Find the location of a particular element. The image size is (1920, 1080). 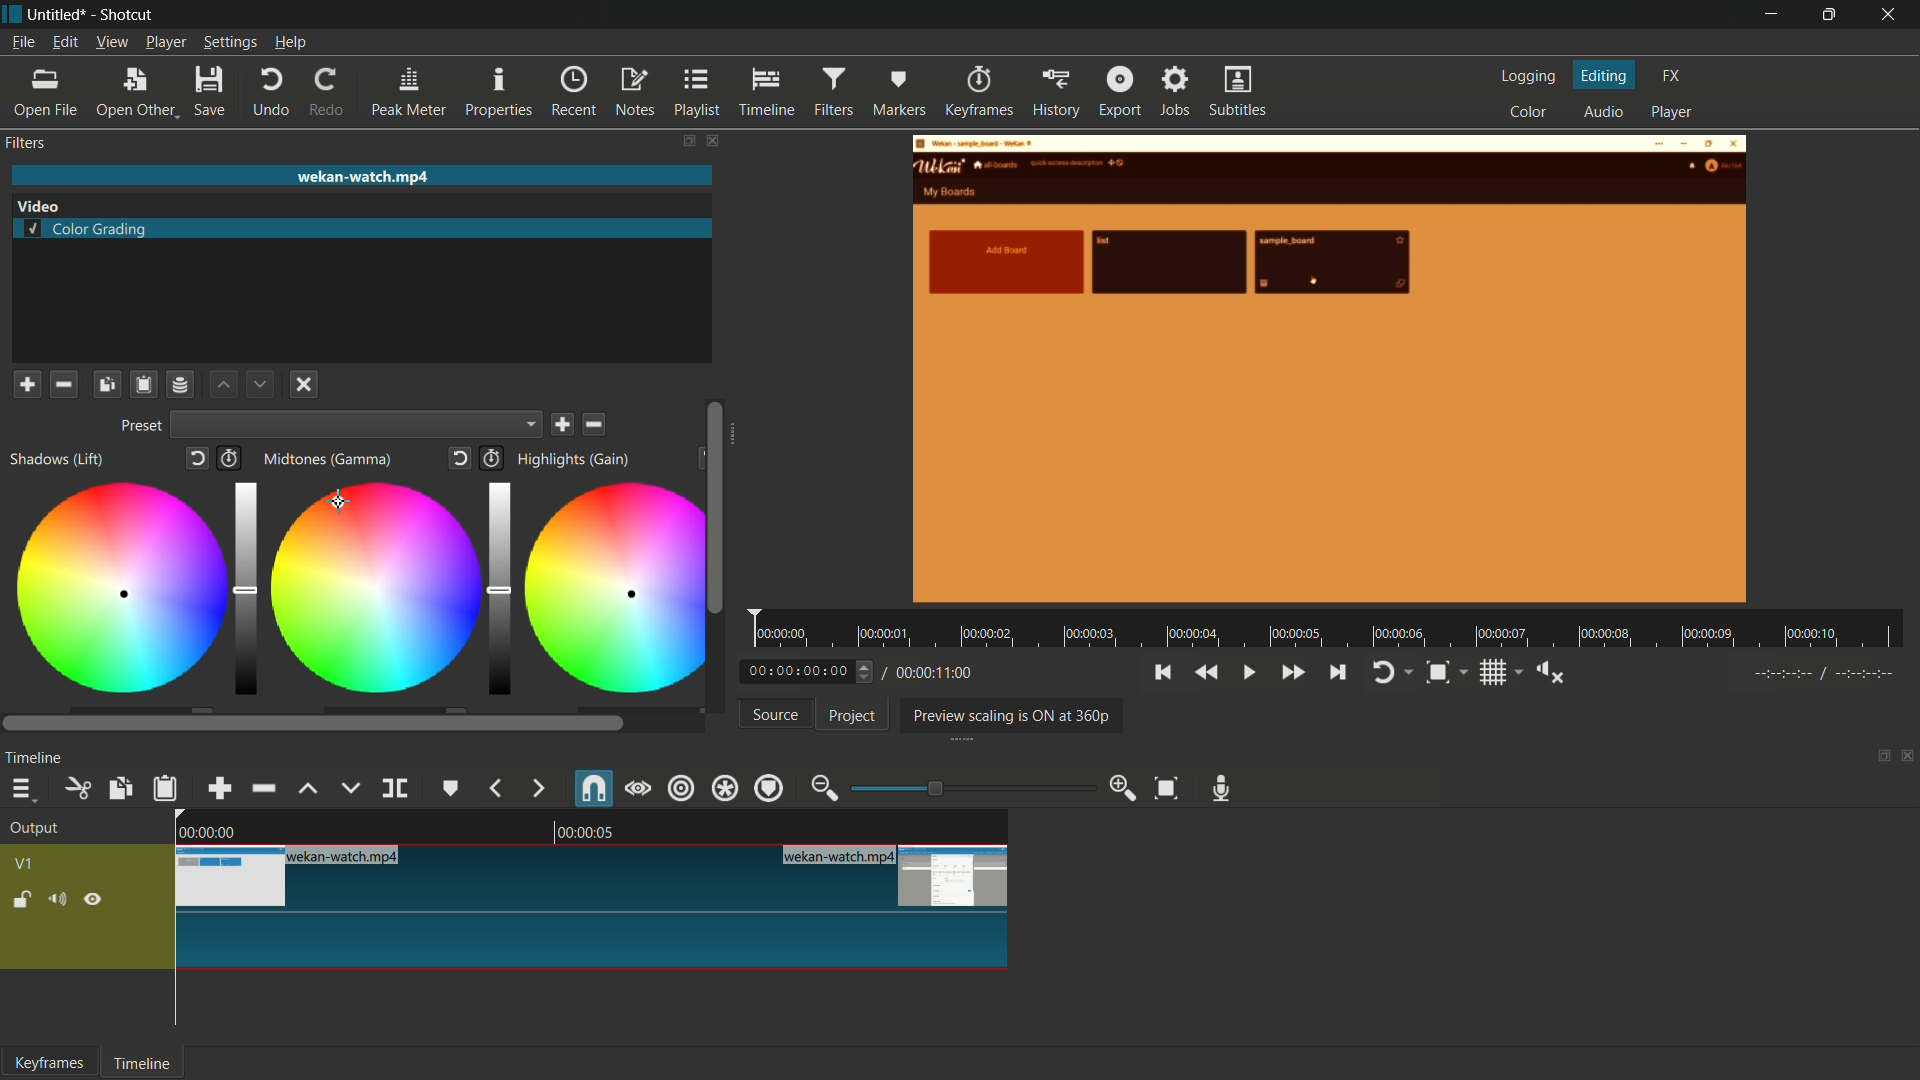

change layout is located at coordinates (1877, 761).